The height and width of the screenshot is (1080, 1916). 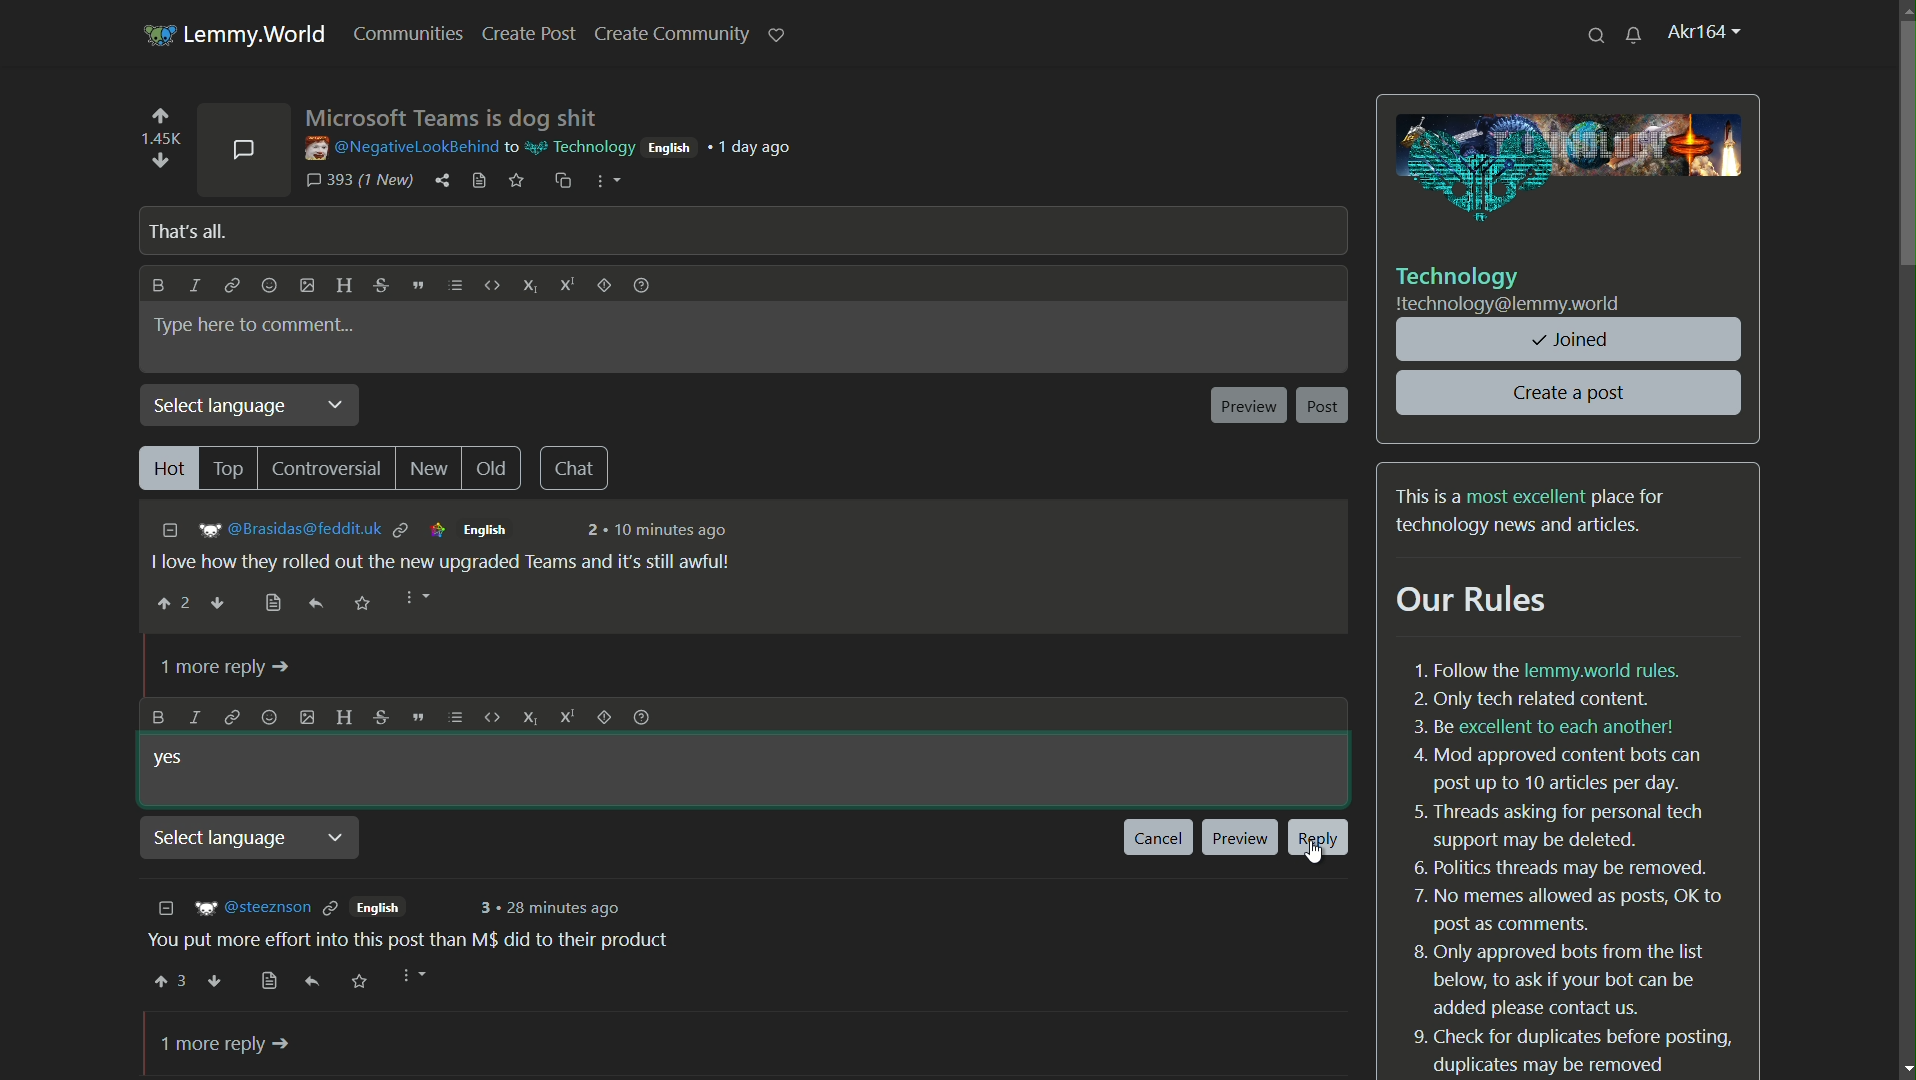 What do you see at coordinates (640, 288) in the screenshot?
I see `formatting help` at bounding box center [640, 288].